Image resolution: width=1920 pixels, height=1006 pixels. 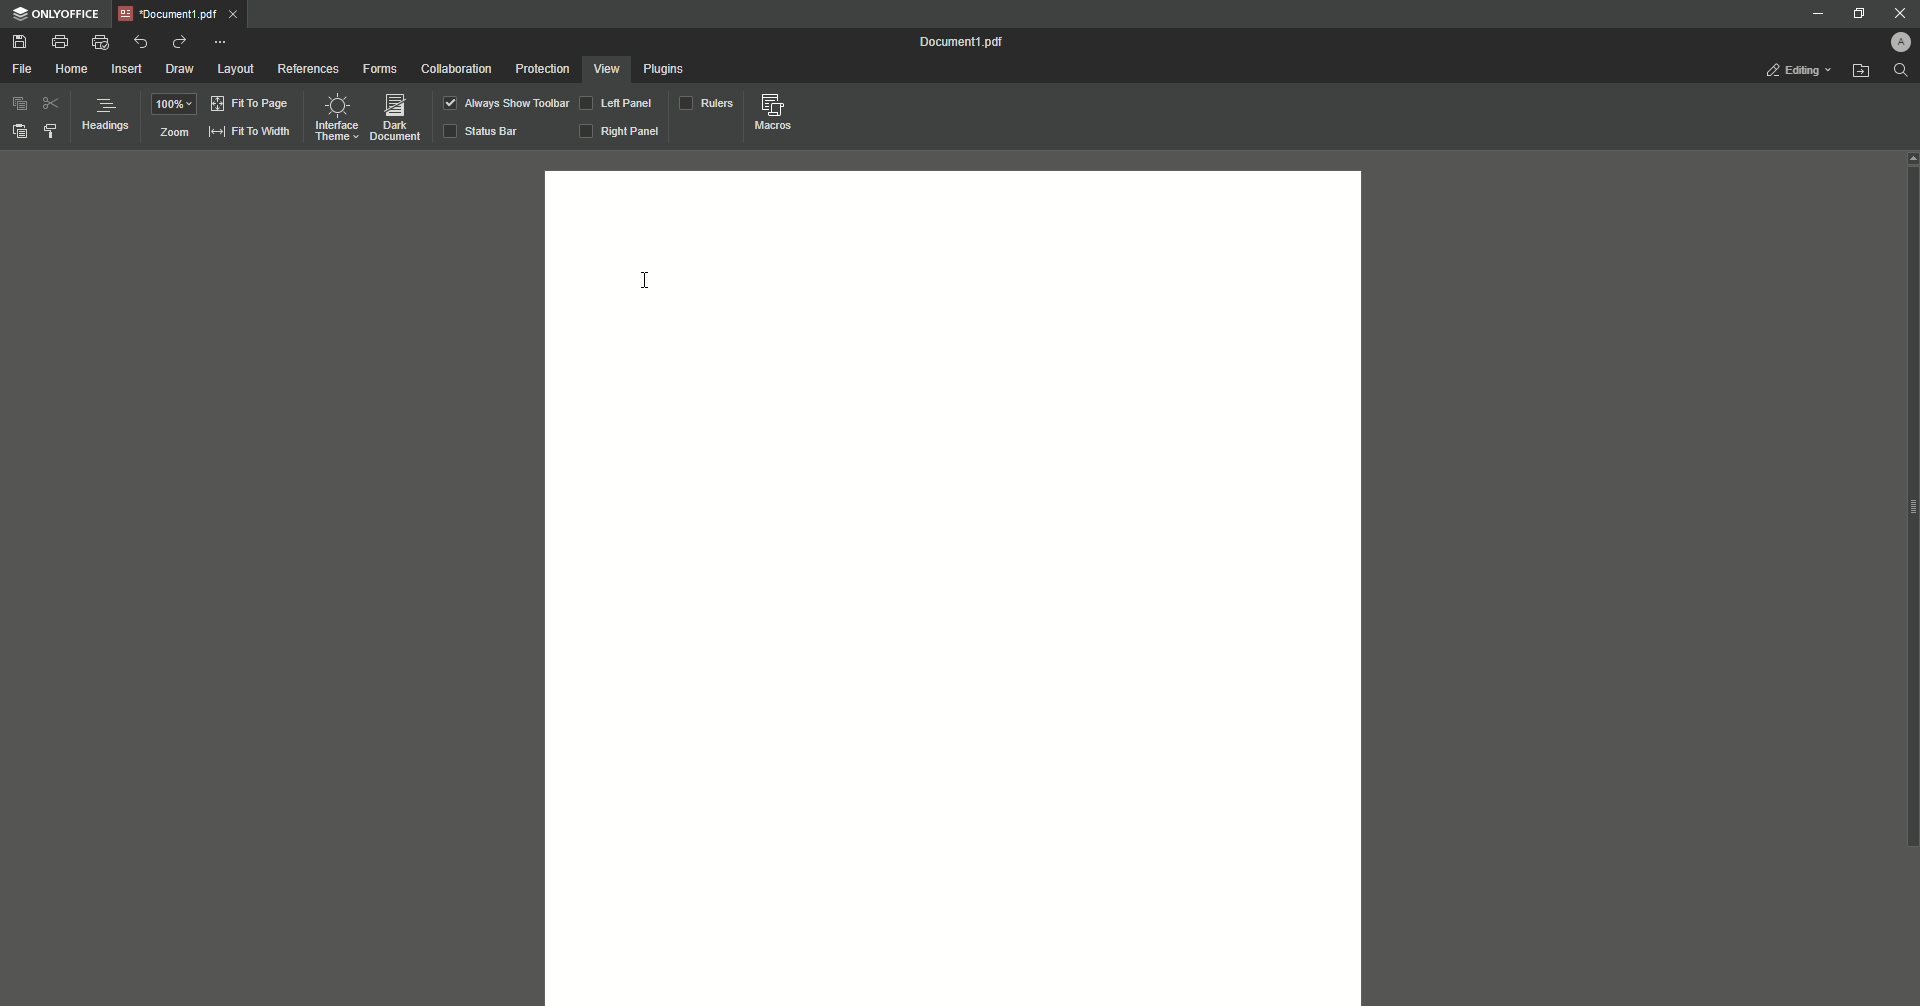 I want to click on Zoom, so click(x=173, y=132).